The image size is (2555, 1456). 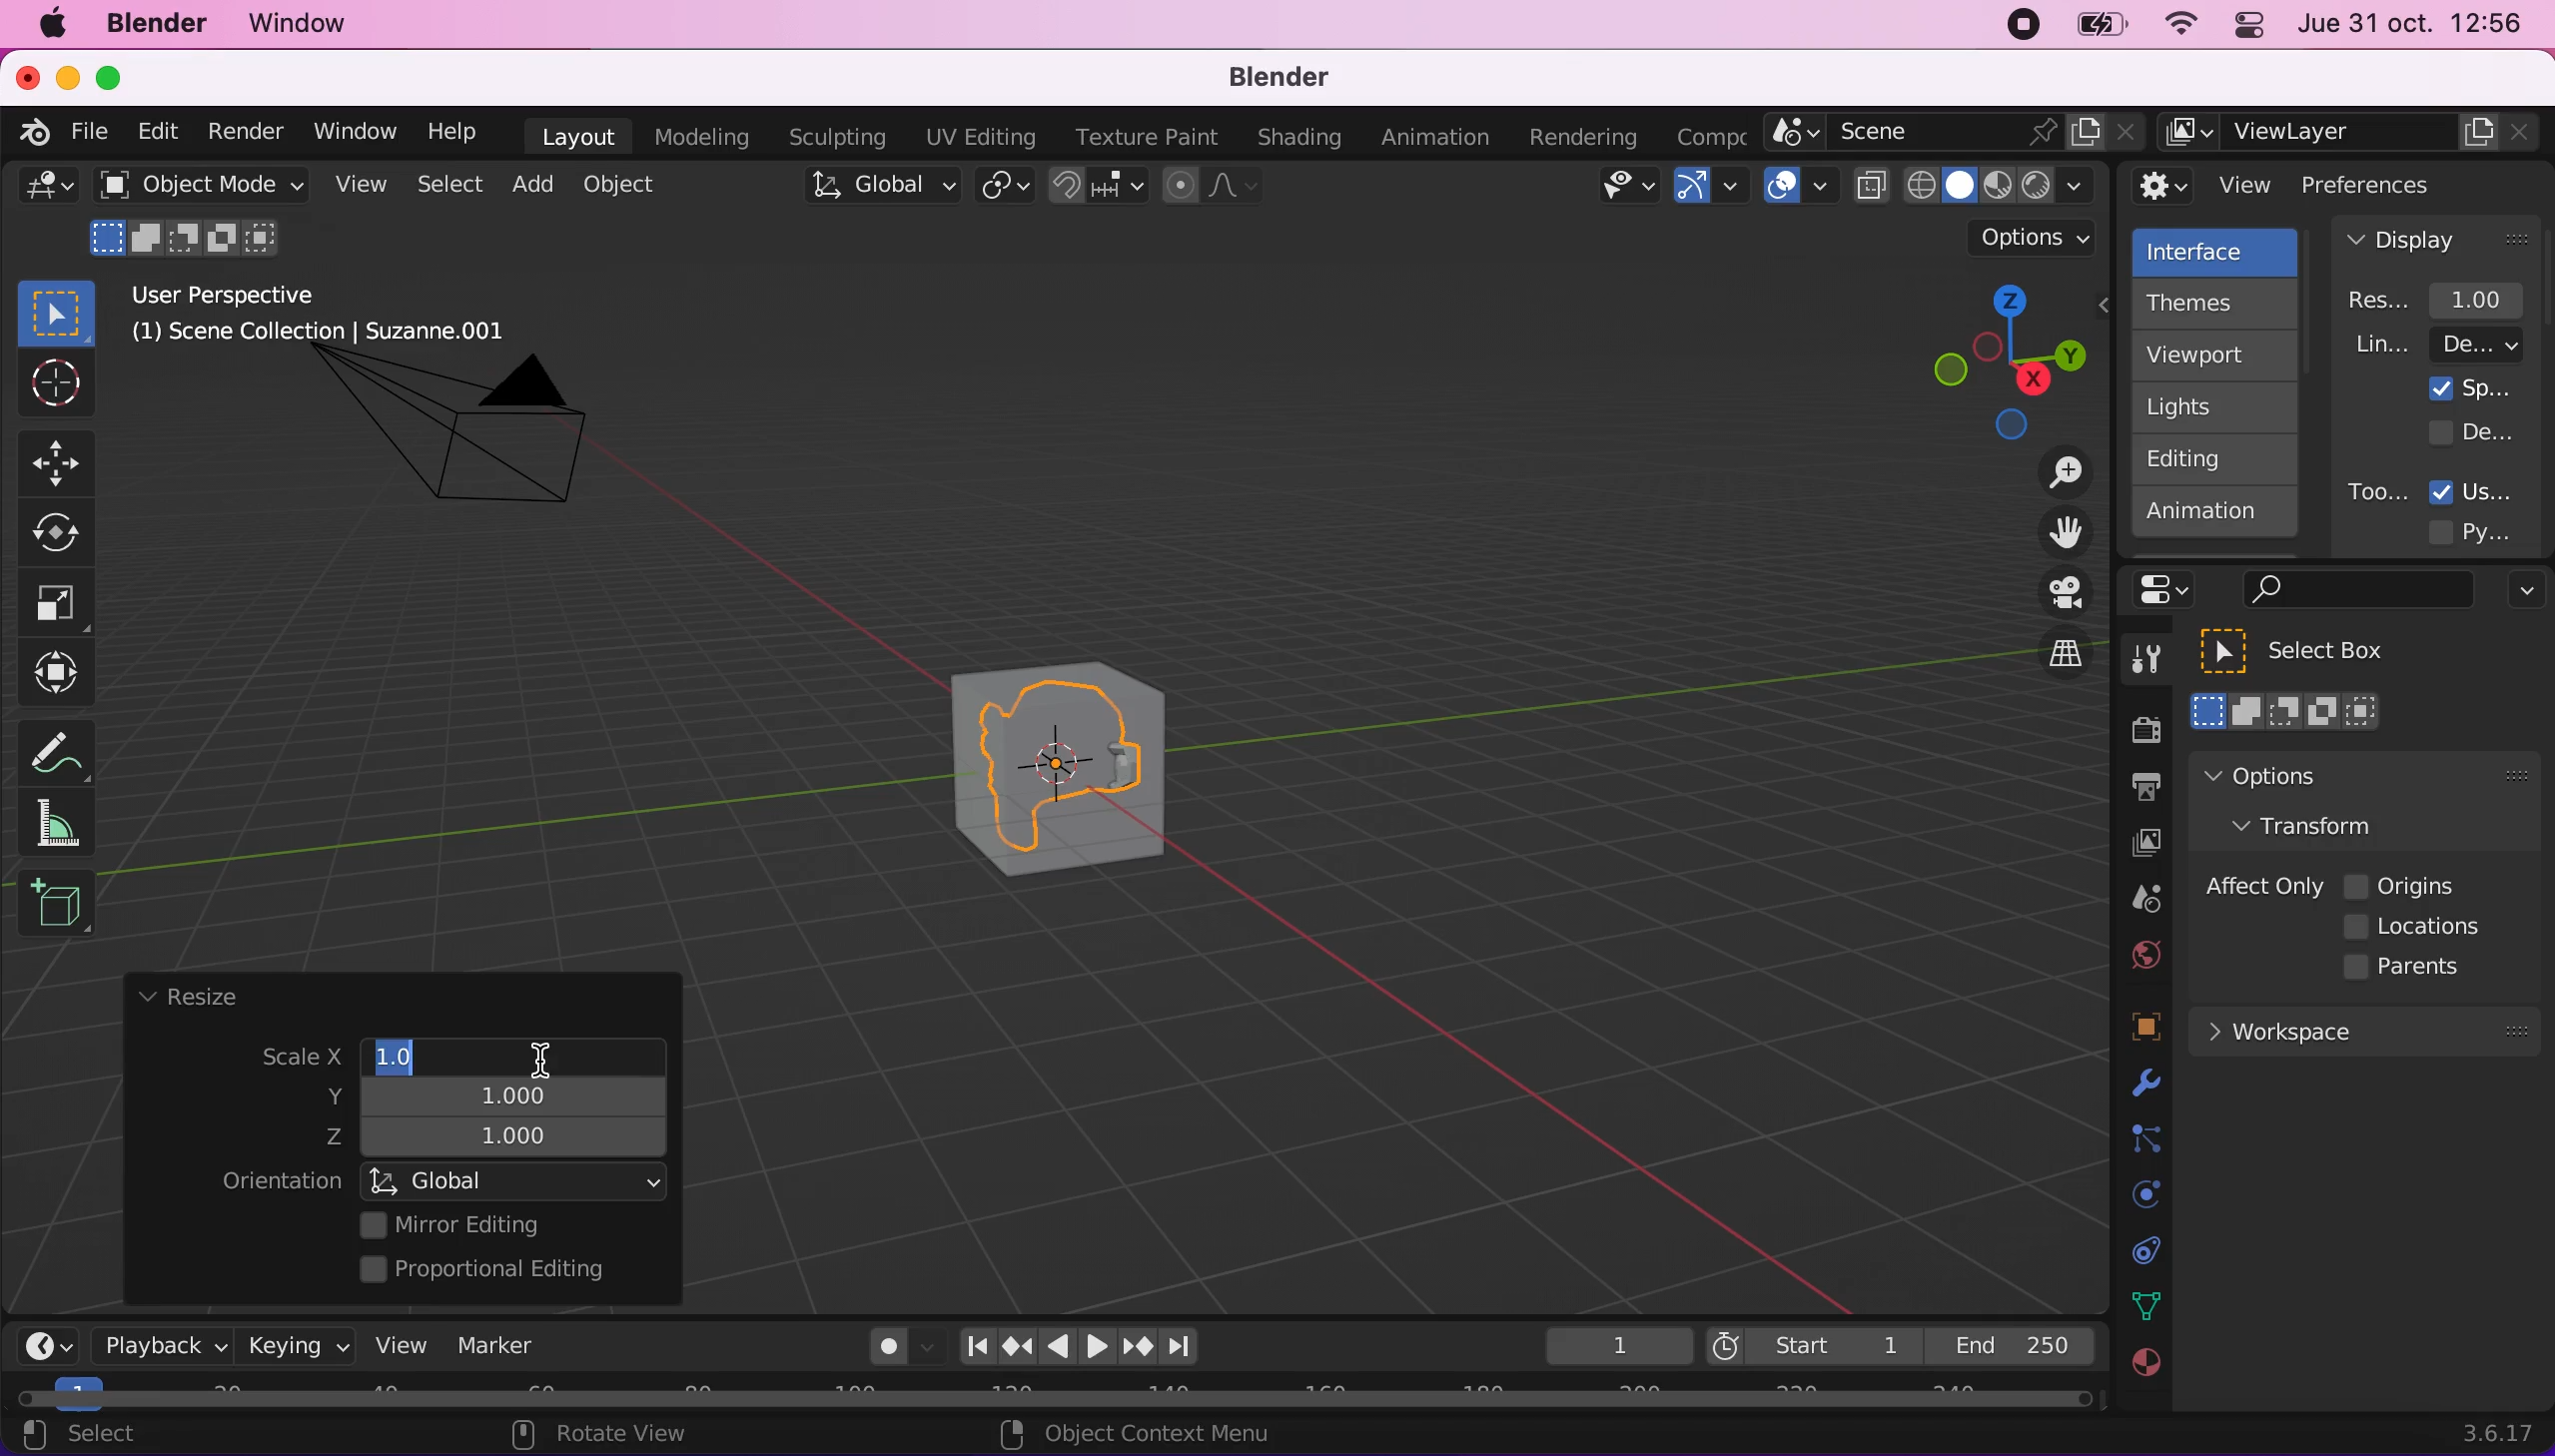 What do you see at coordinates (832, 136) in the screenshot?
I see `sculpting` at bounding box center [832, 136].